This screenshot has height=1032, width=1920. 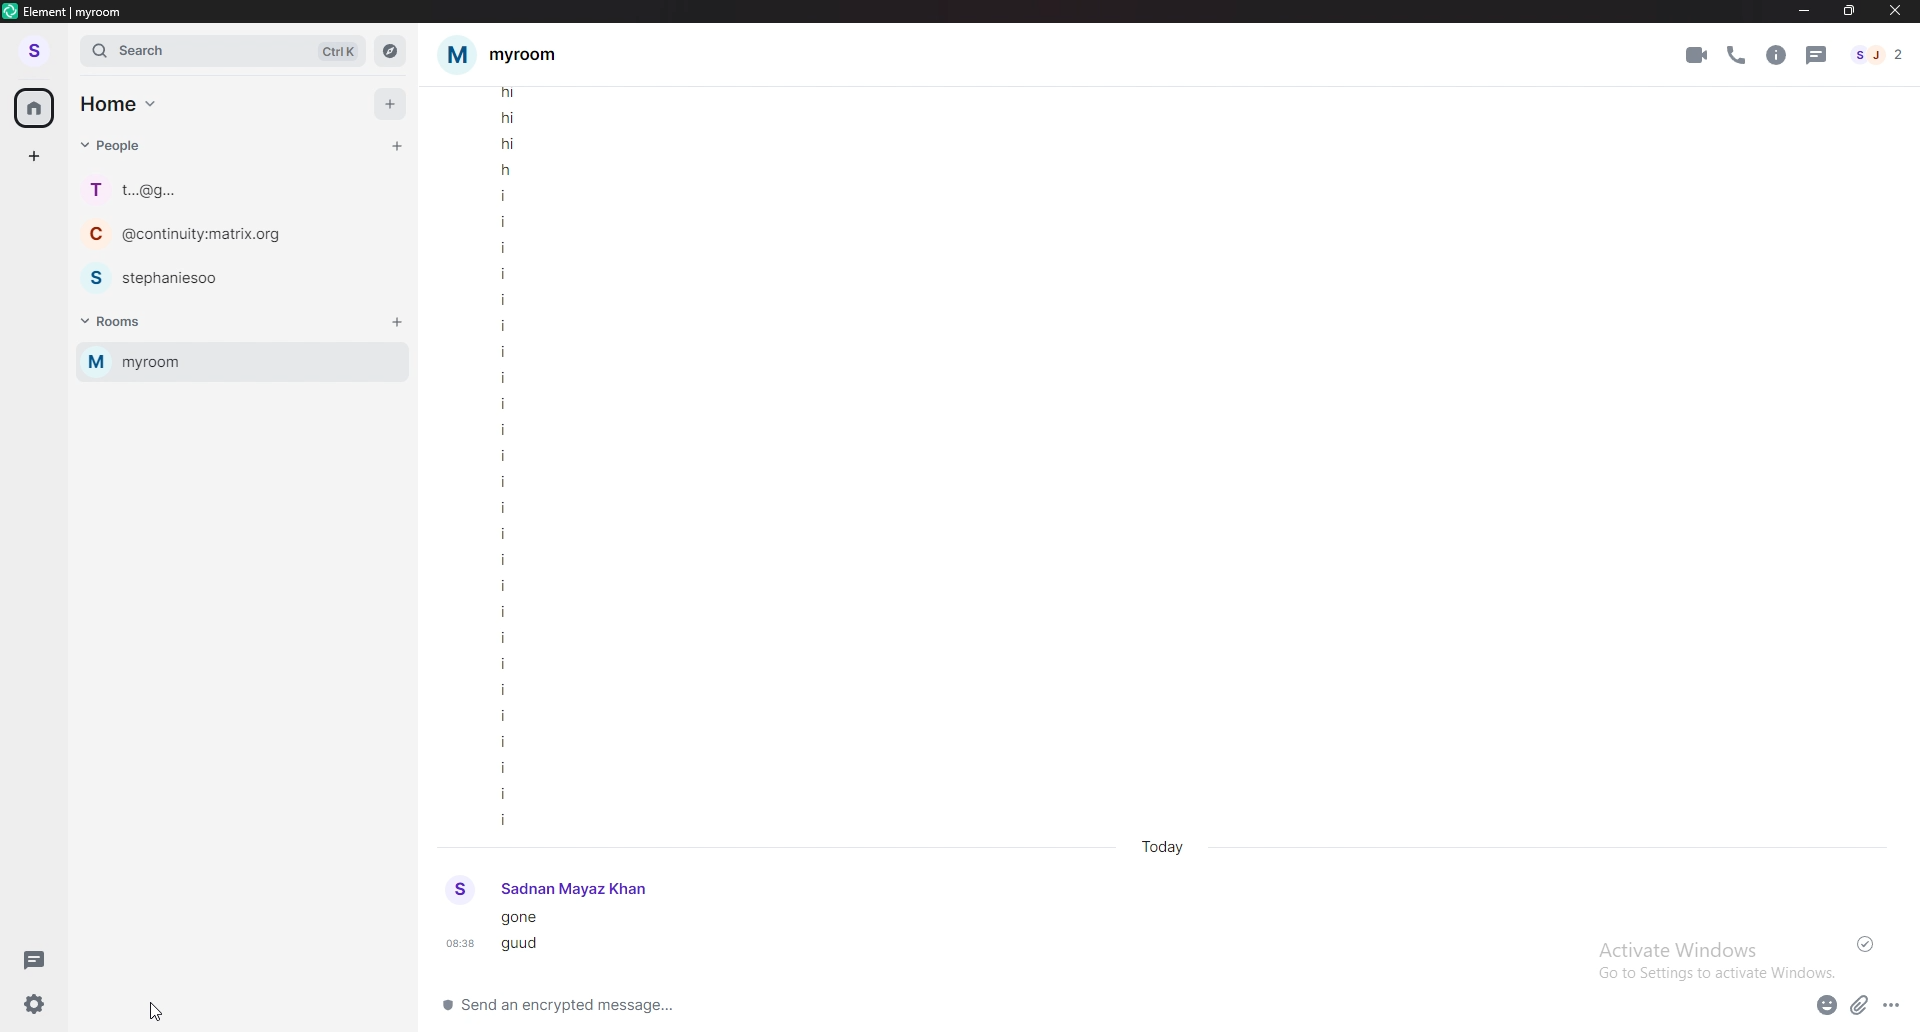 I want to click on room, so click(x=517, y=54).